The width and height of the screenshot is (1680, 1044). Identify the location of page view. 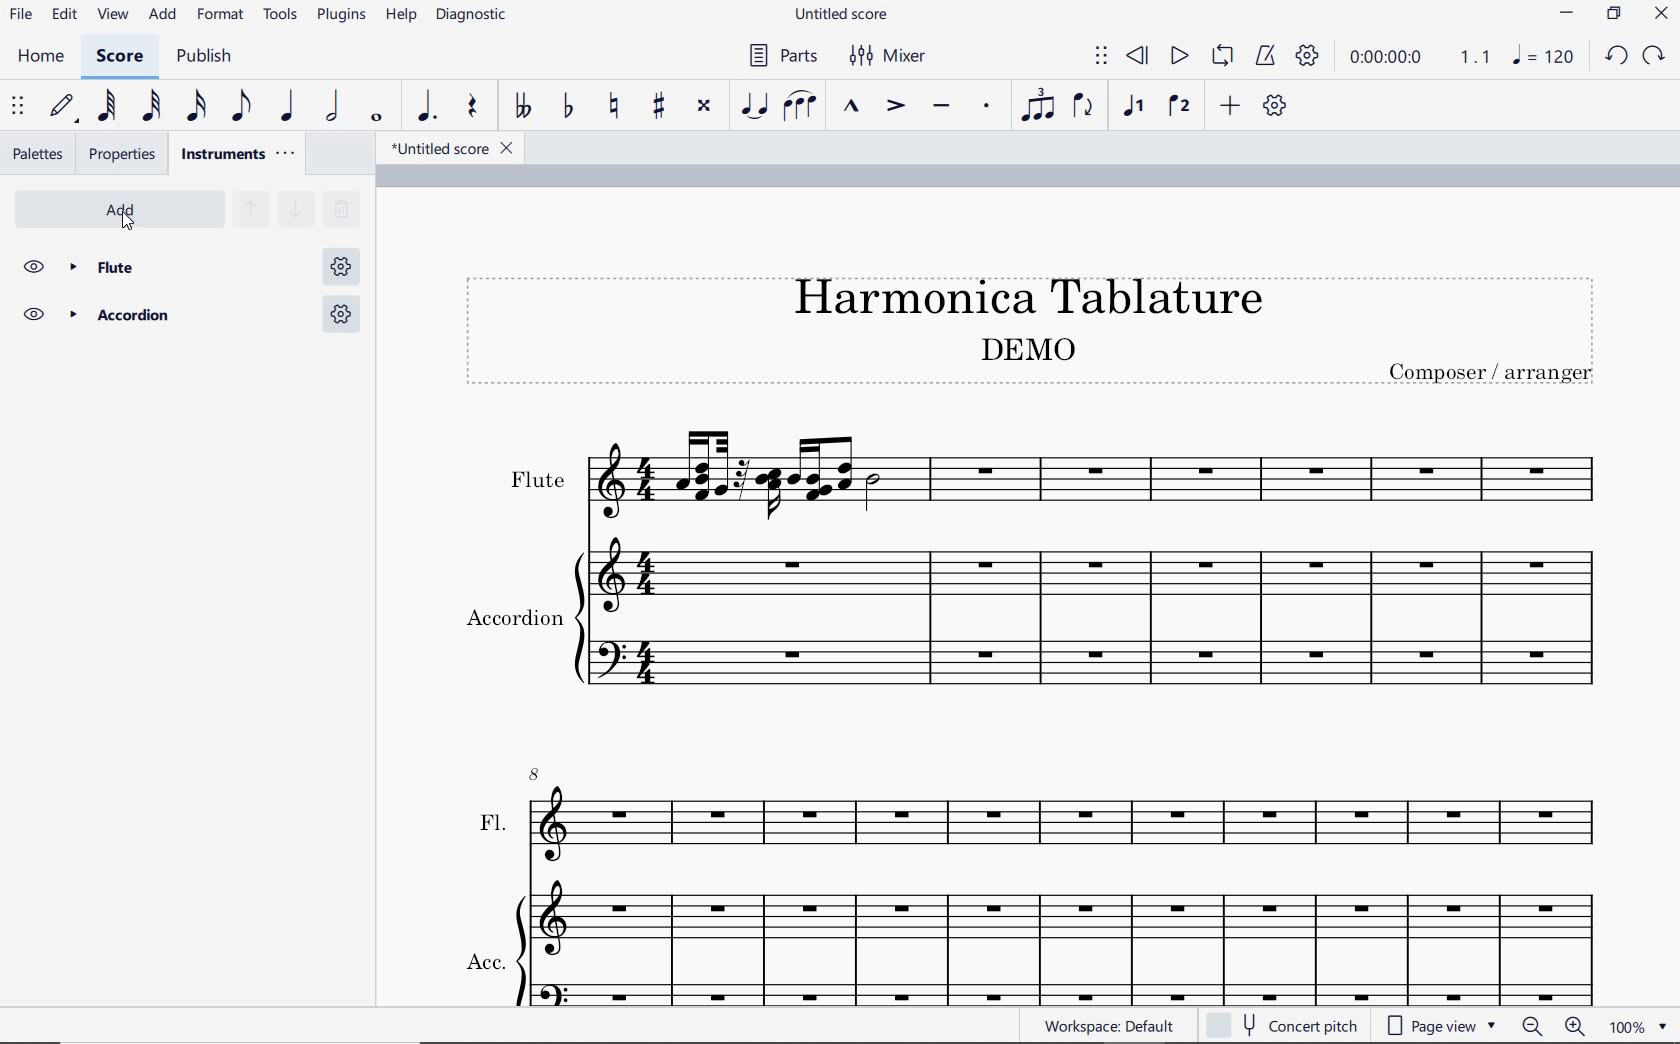
(1443, 1028).